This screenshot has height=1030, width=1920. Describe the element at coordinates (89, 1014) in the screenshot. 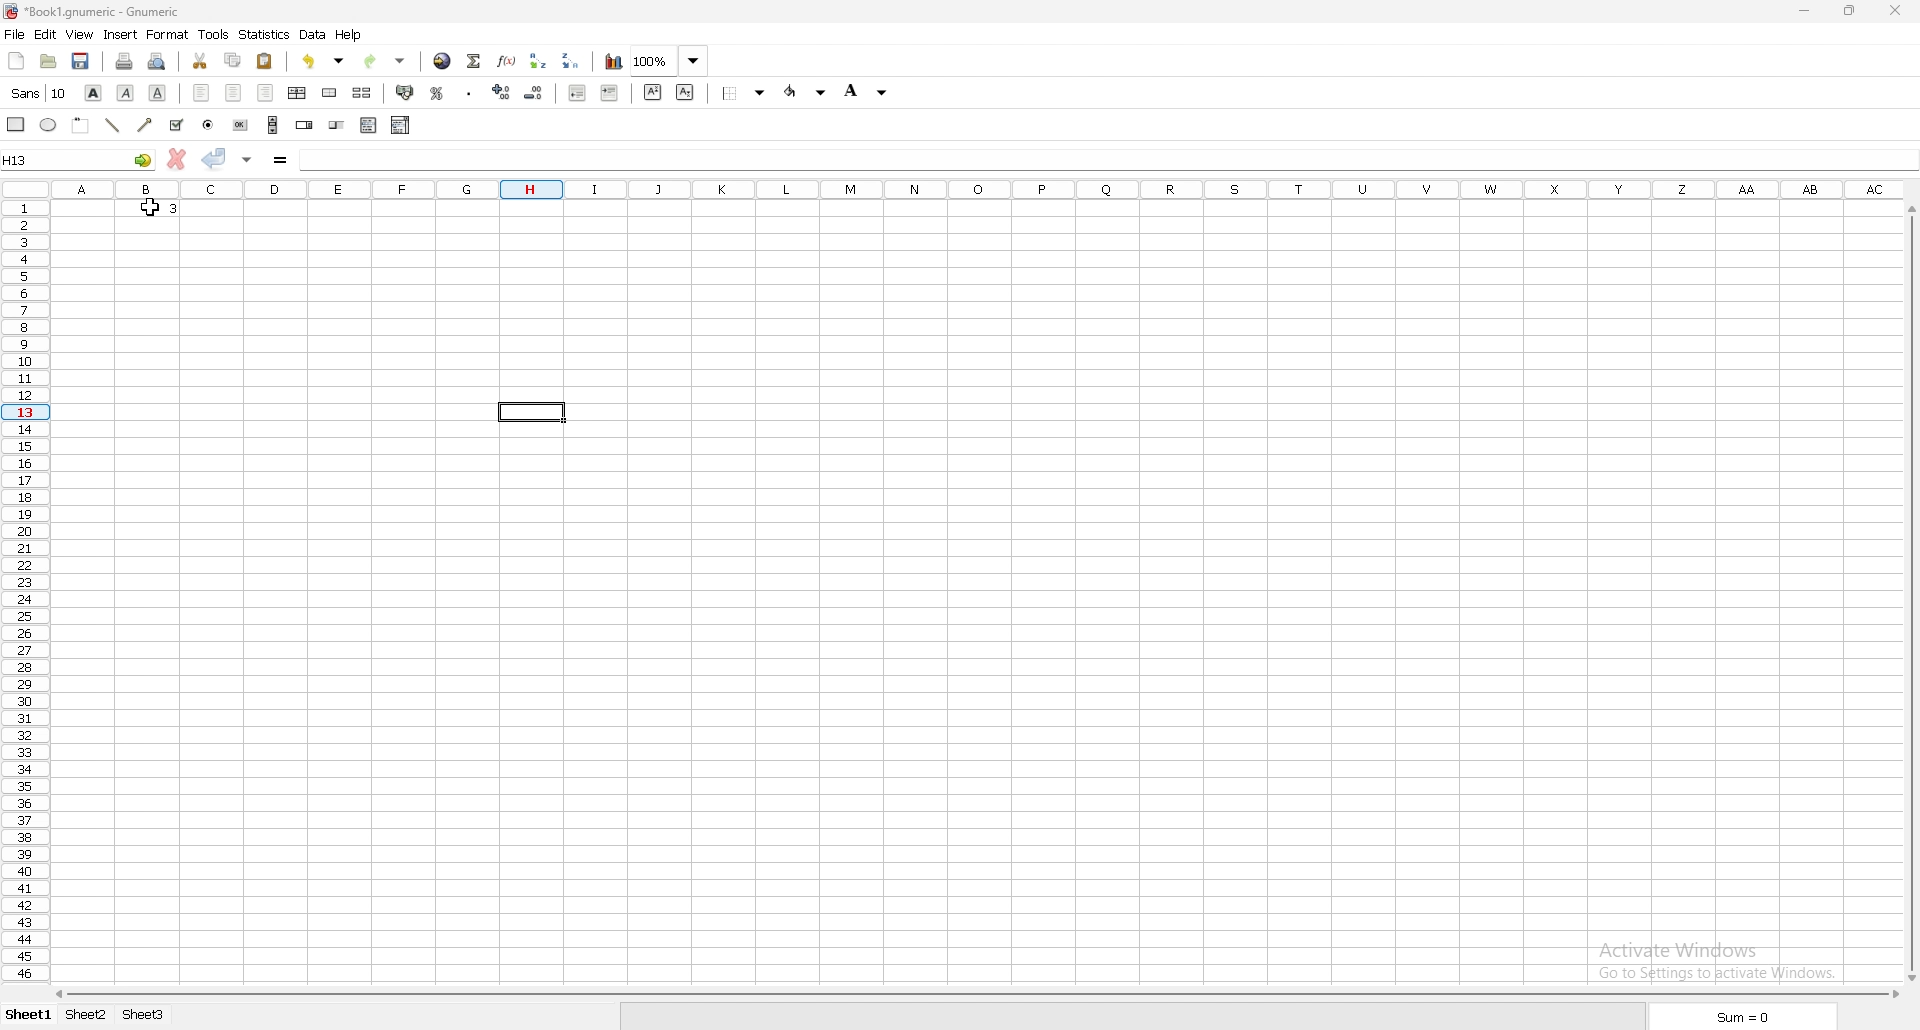

I see `sheet 2` at that location.